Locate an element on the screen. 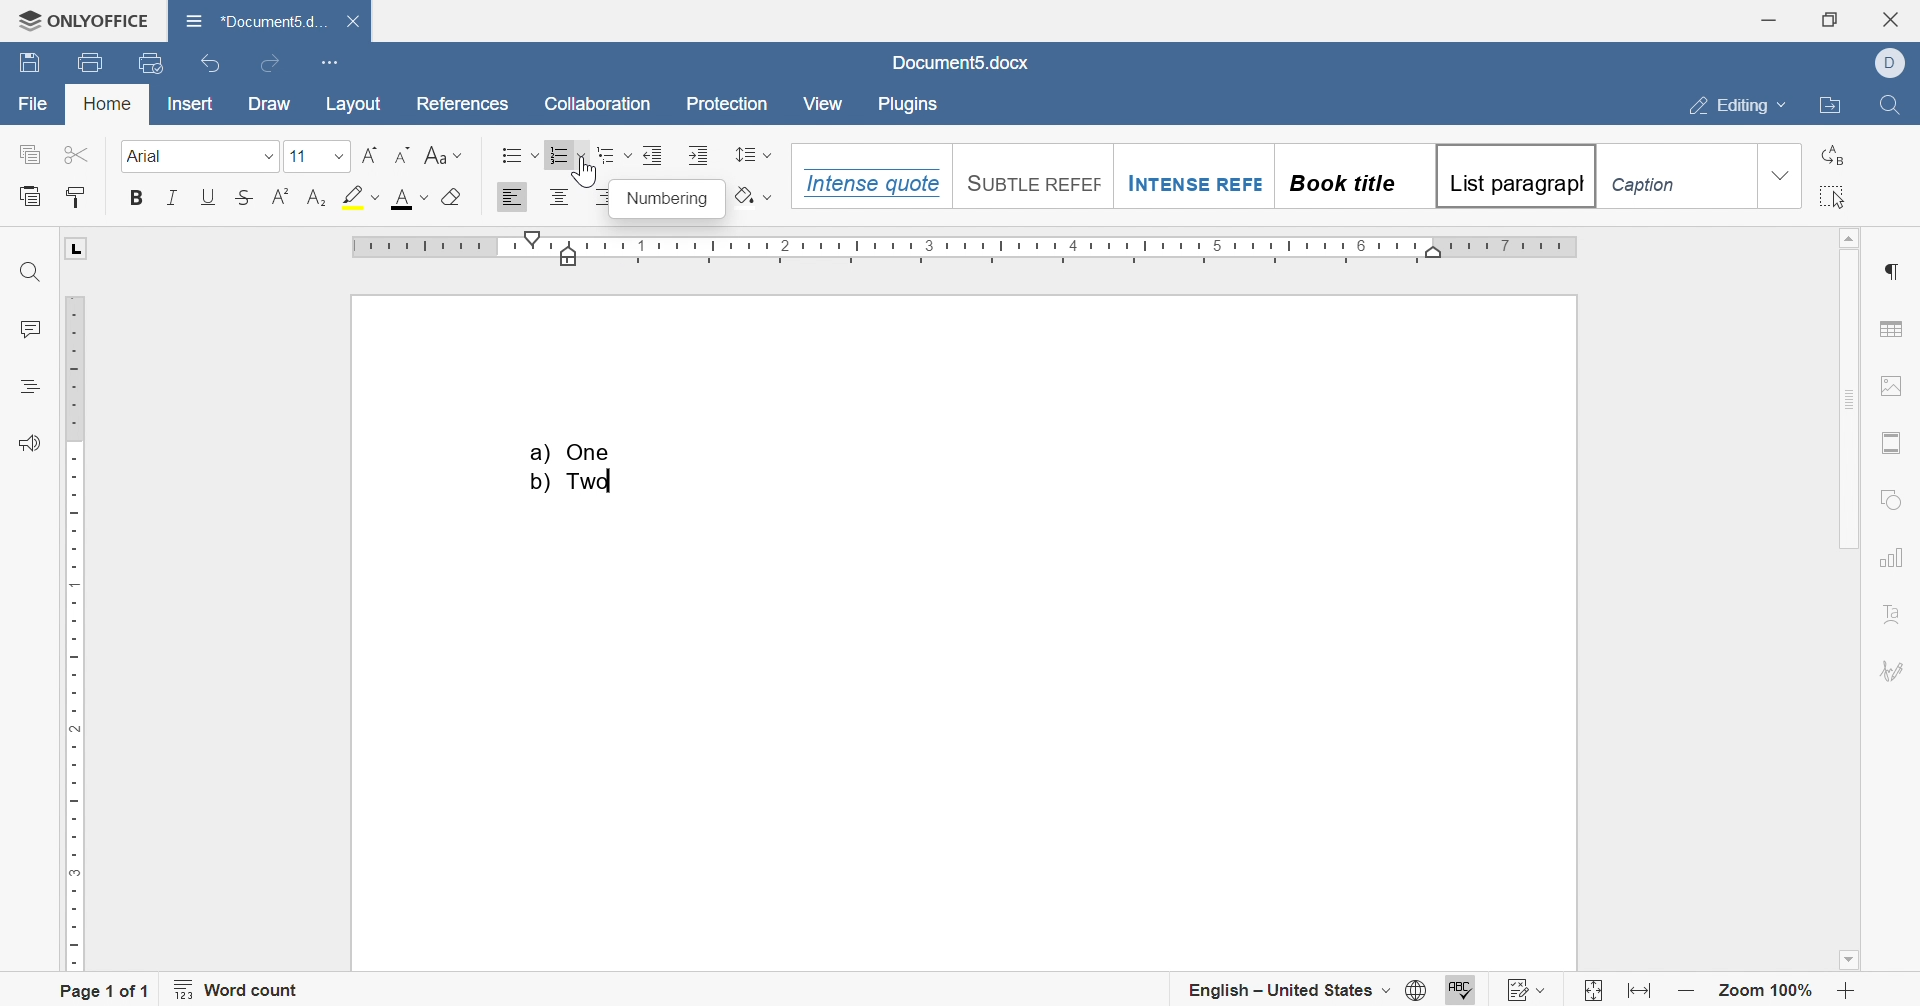 Image resolution: width=1920 pixels, height=1006 pixels. feedback & support is located at coordinates (31, 442).